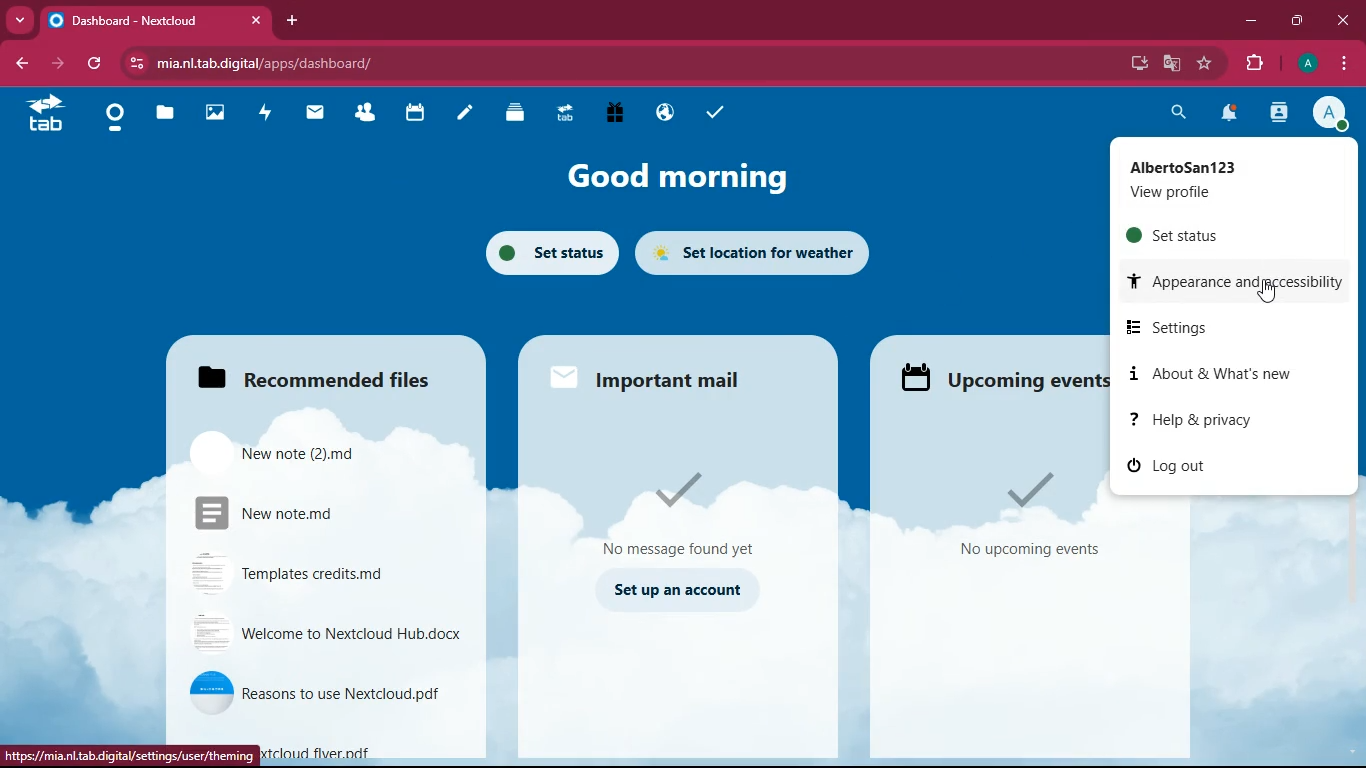 Image resolution: width=1366 pixels, height=768 pixels. I want to click on file, so click(324, 694).